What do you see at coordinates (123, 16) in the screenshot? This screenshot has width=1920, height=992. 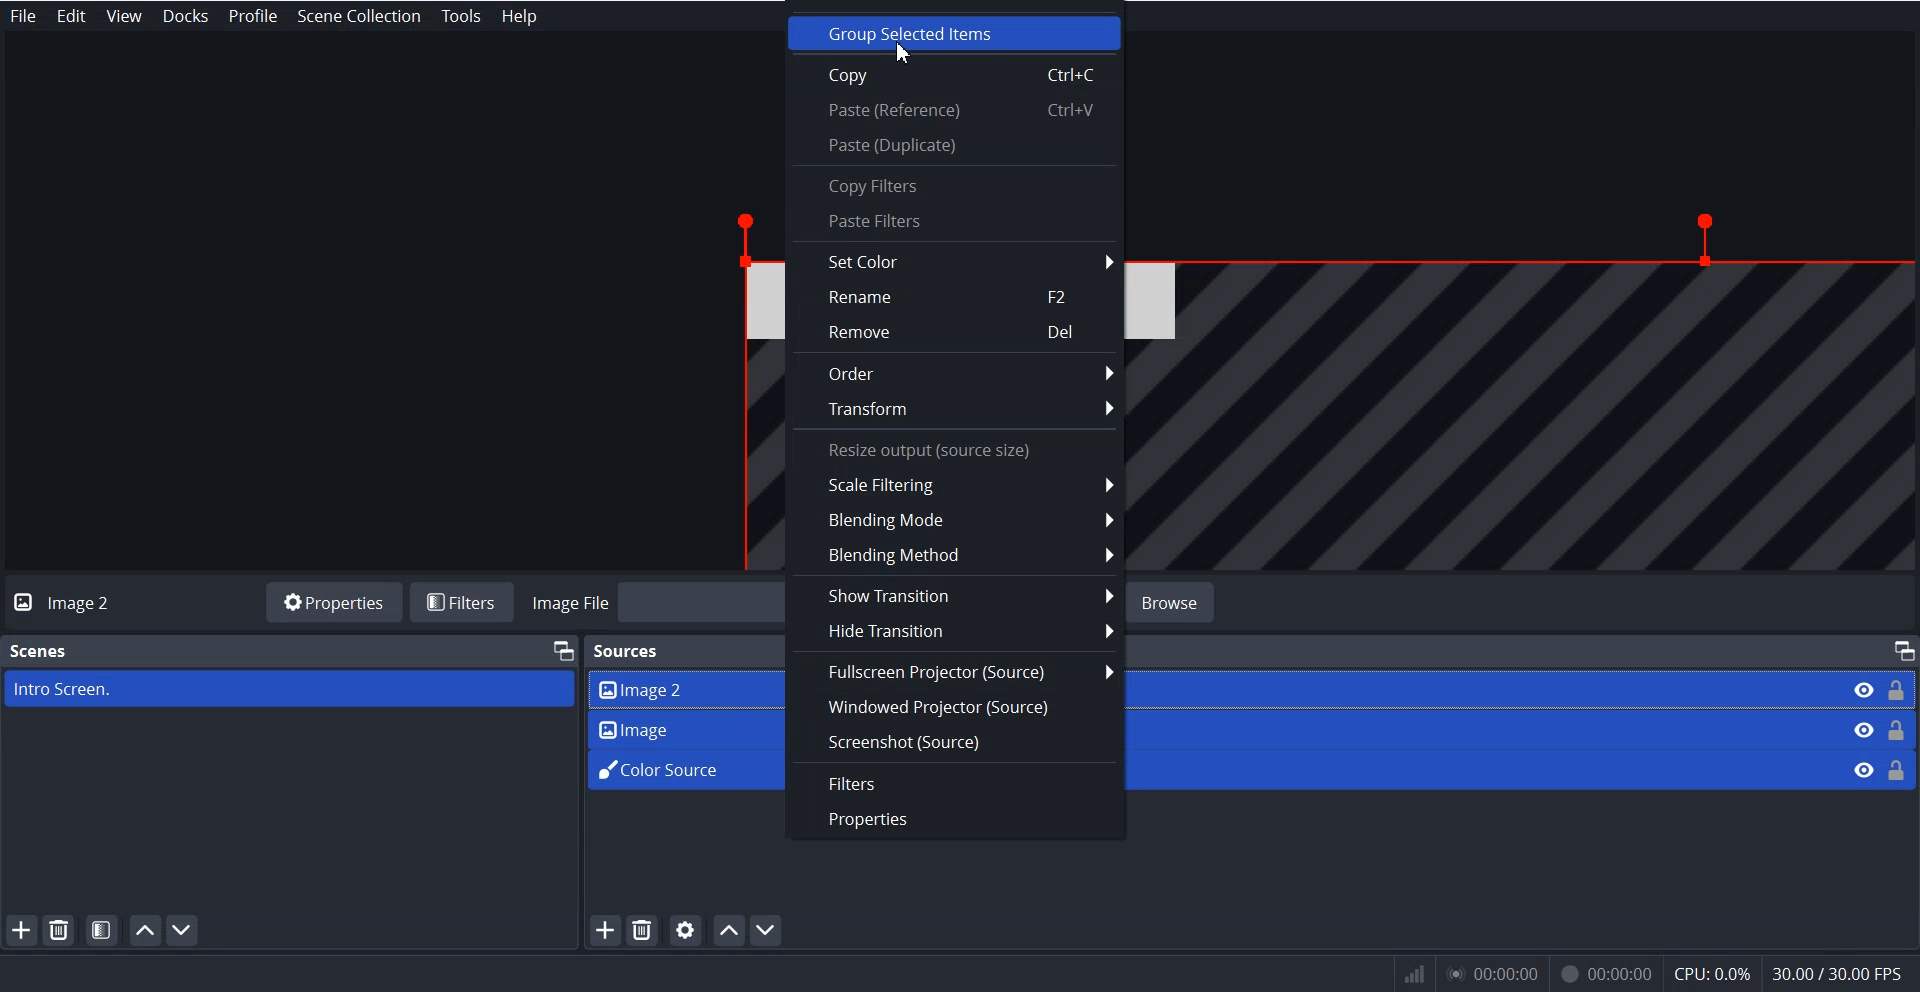 I see `View` at bounding box center [123, 16].